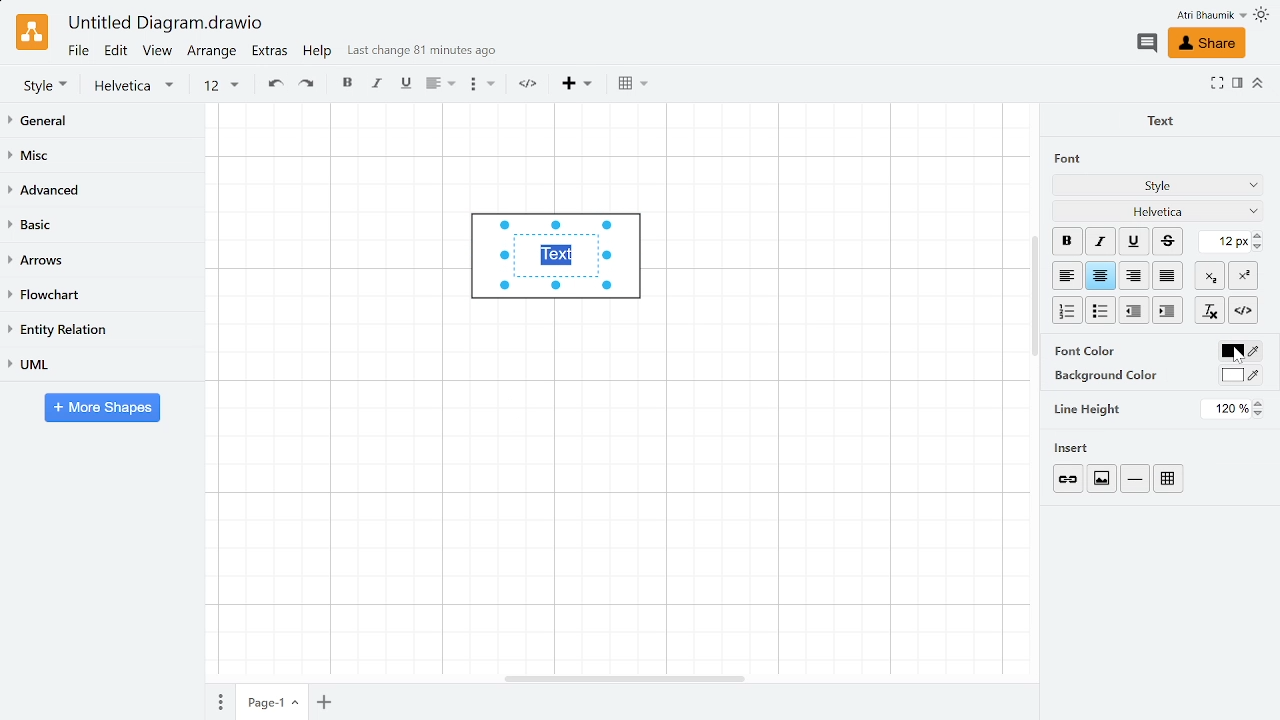 The image size is (1280, 720). I want to click on font color, so click(1087, 350).